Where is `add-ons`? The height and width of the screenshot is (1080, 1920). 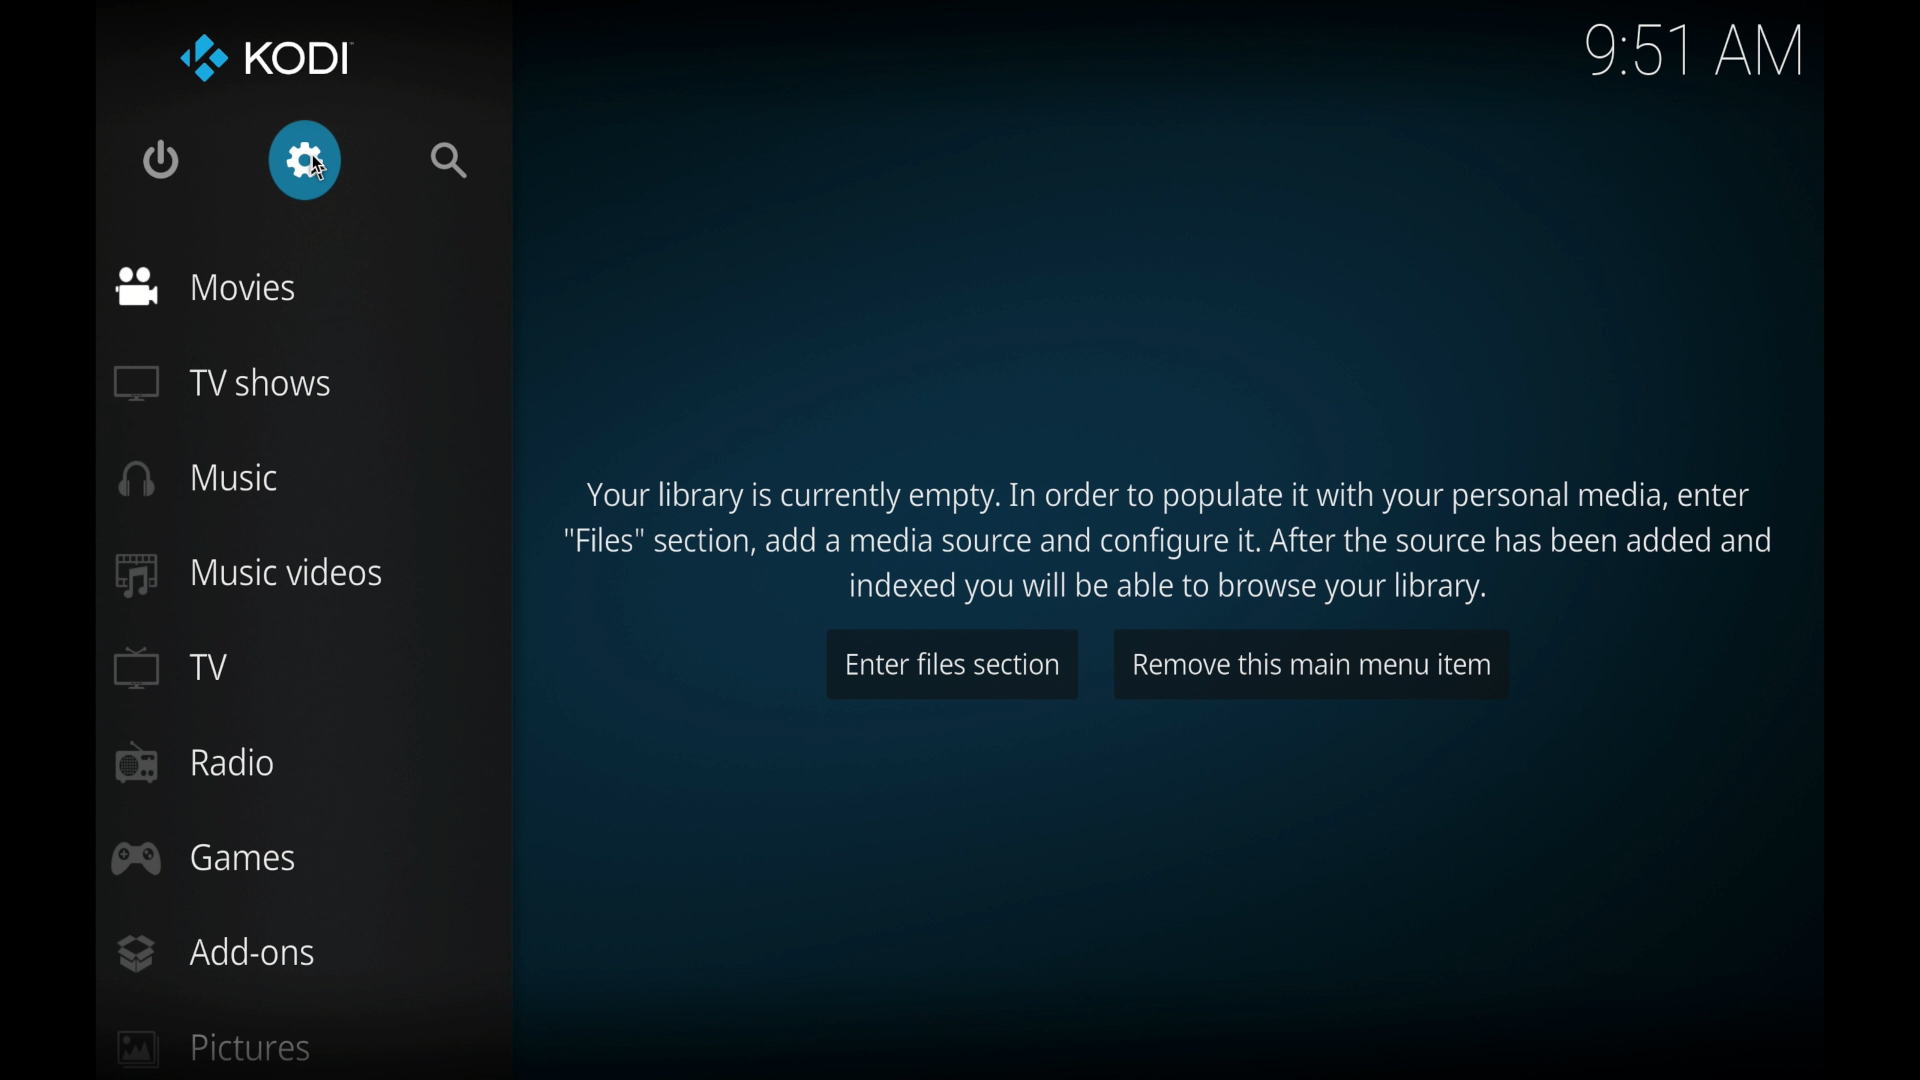 add-ons is located at coordinates (218, 953).